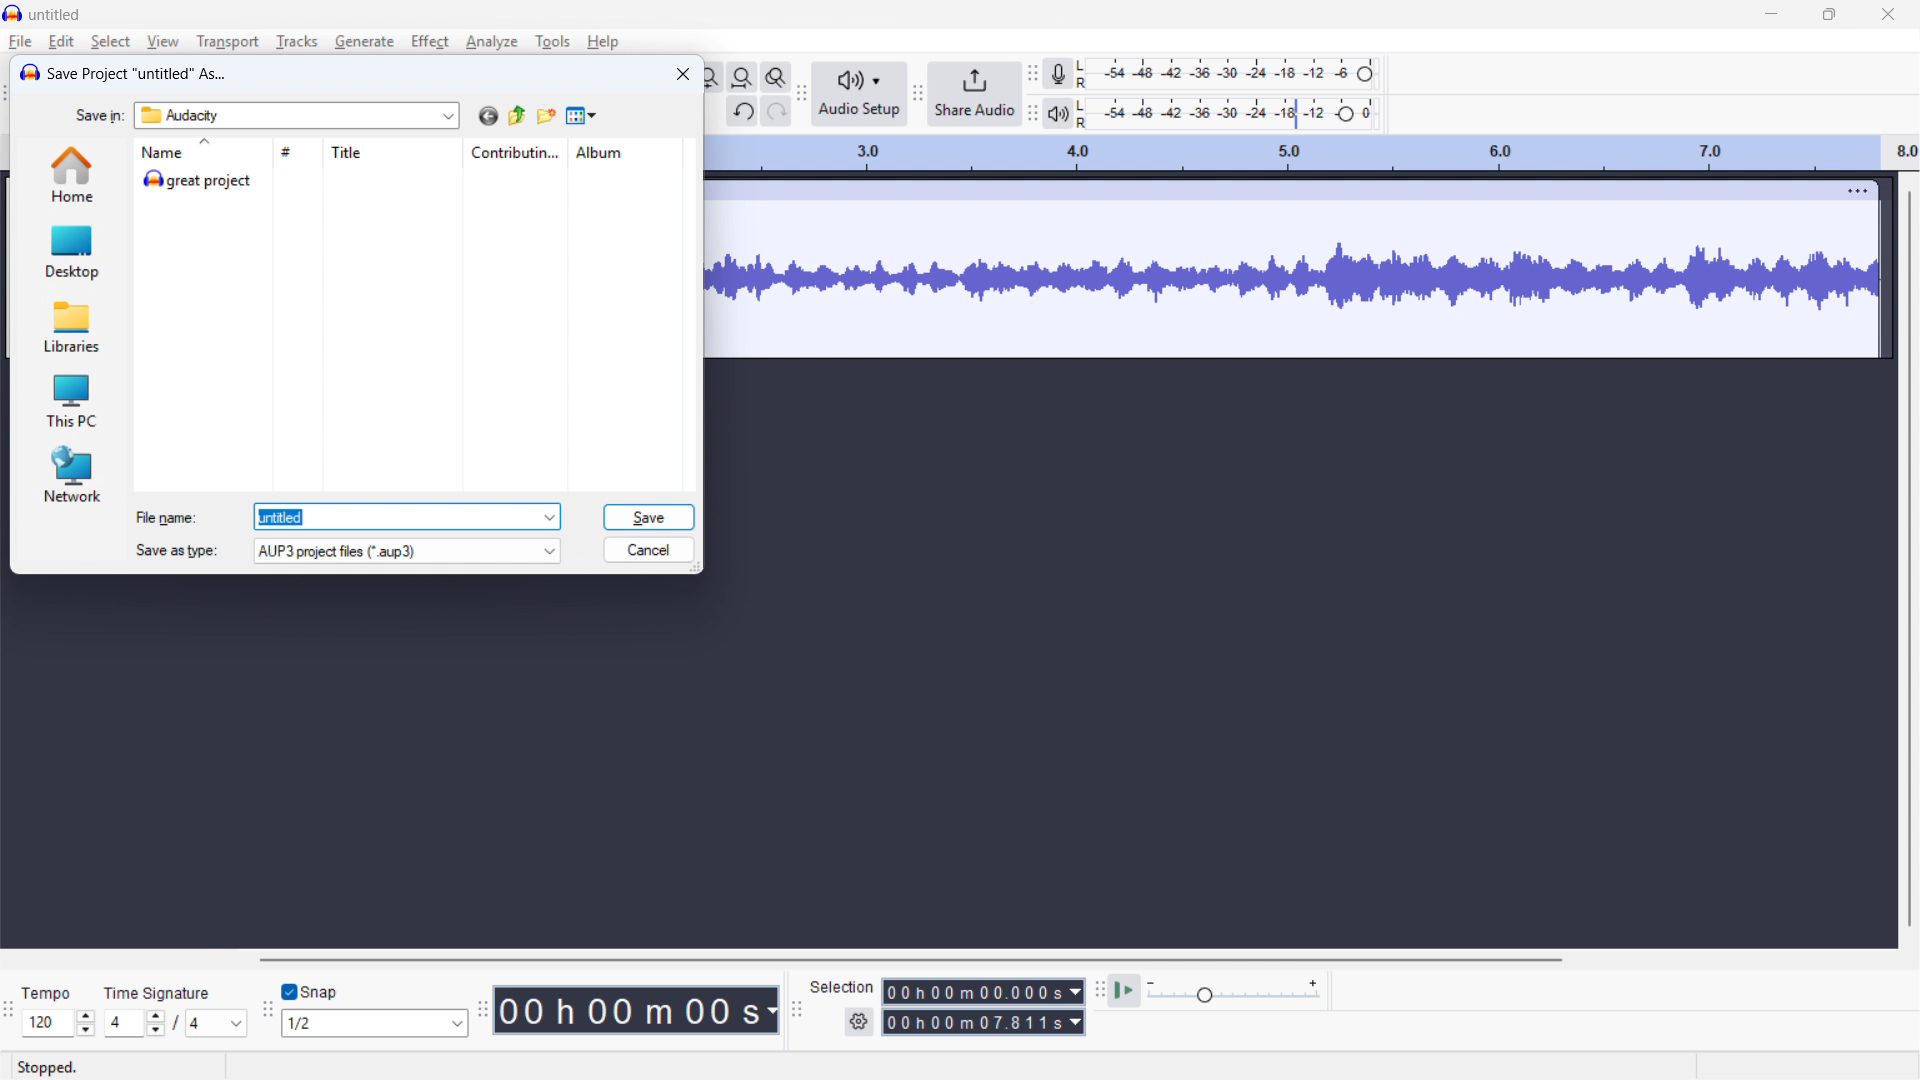 The image size is (1920, 1080). I want to click on recording metre, so click(1057, 74).